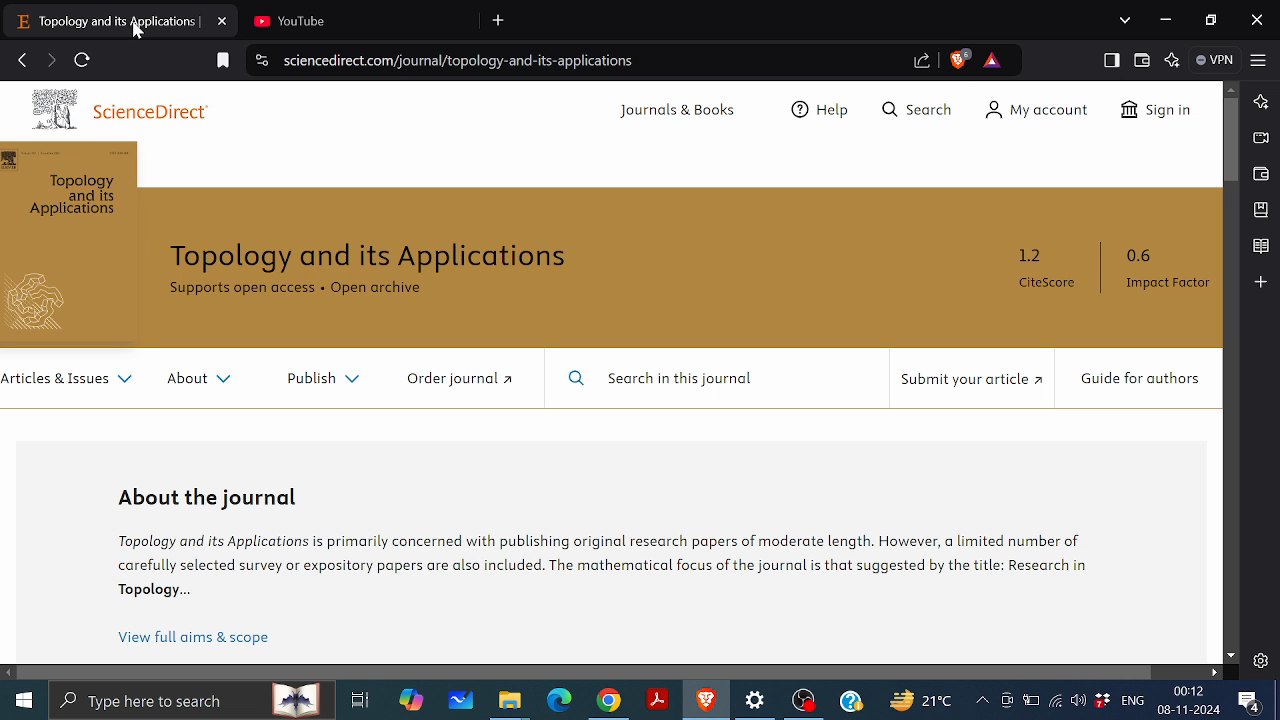 The image size is (1280, 720). I want to click on Microsoft edge, so click(560, 701).